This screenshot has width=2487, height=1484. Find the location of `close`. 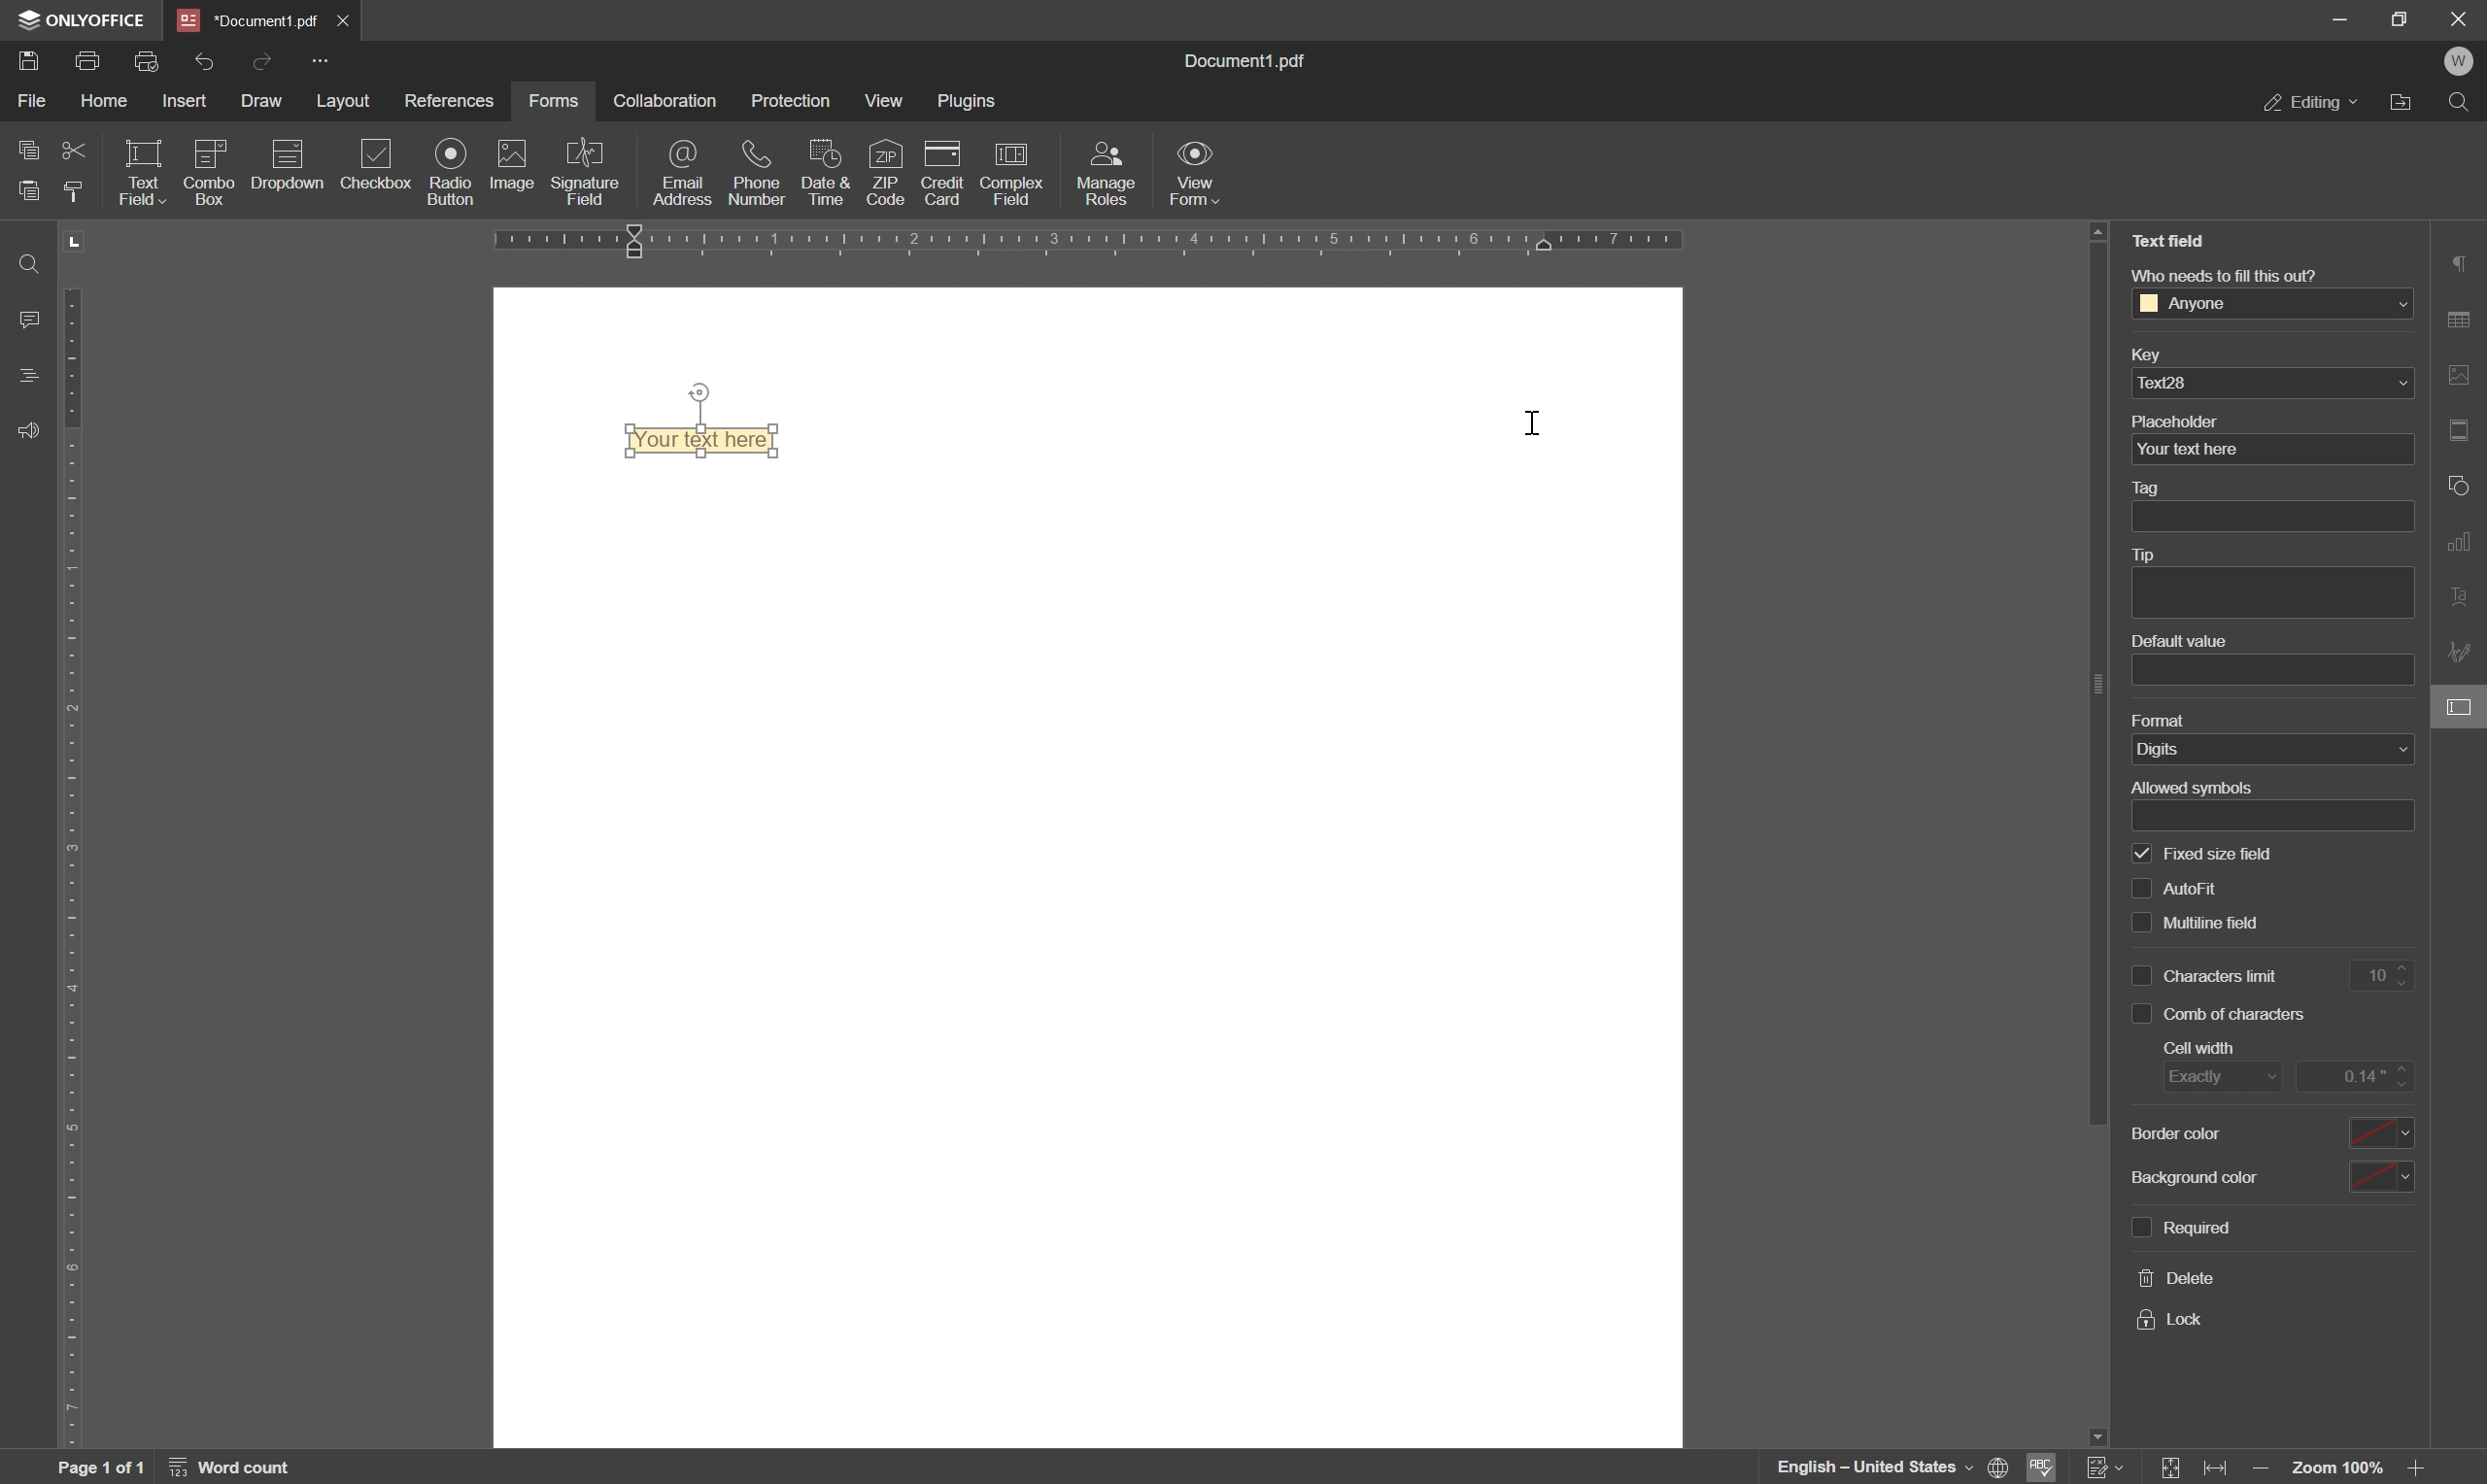

close is located at coordinates (344, 18).